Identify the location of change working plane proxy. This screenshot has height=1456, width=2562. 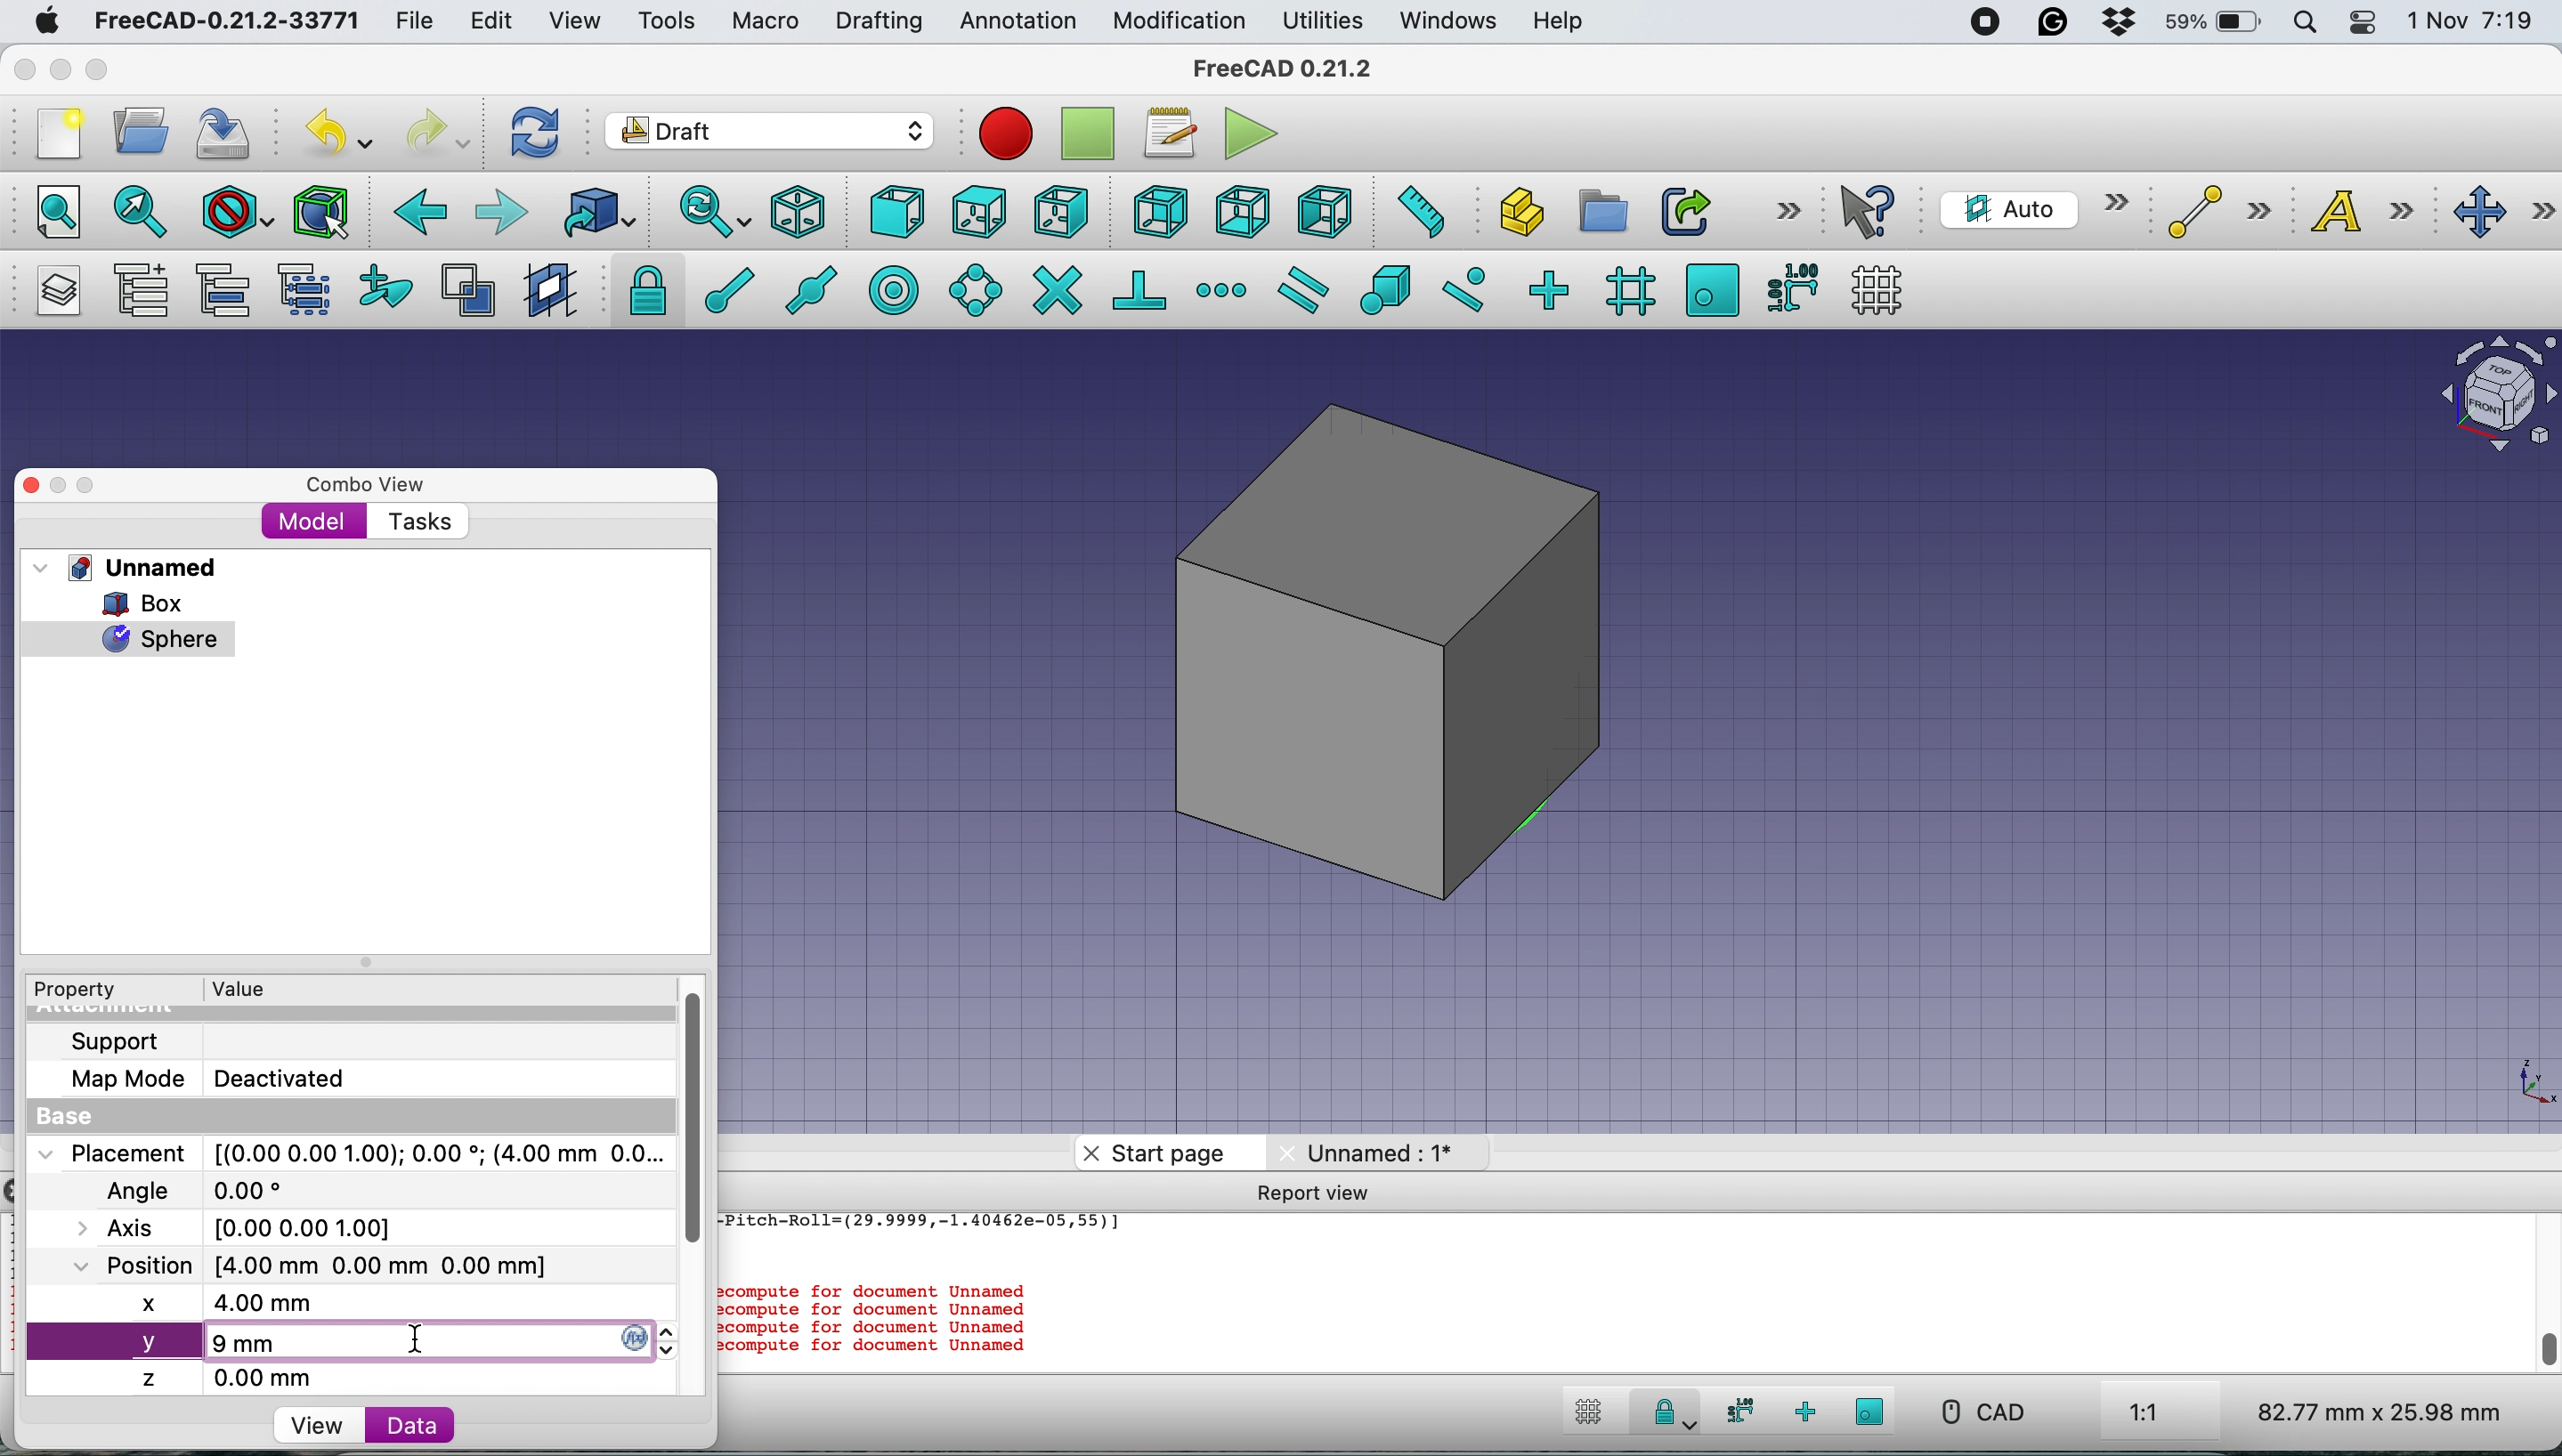
(547, 292).